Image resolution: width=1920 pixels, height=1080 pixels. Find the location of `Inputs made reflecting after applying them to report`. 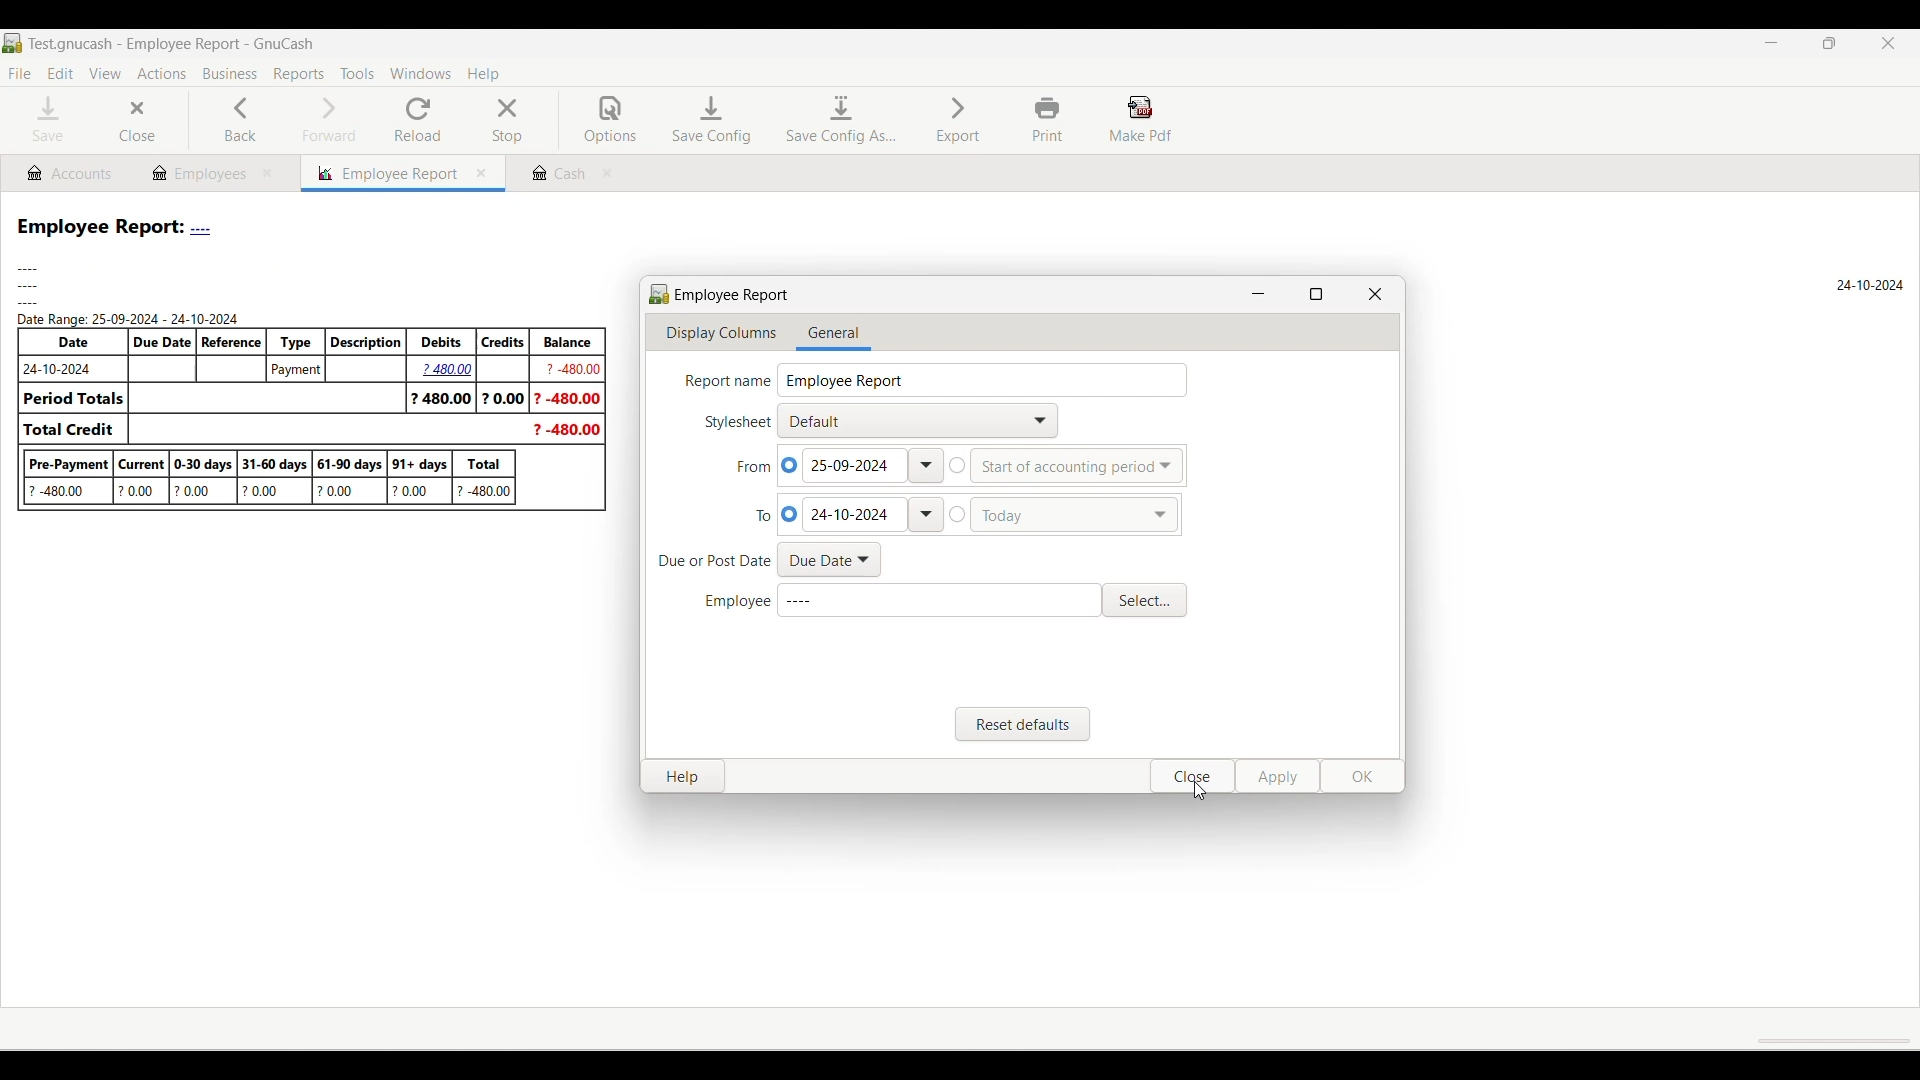

Inputs made reflecting after applying them to report is located at coordinates (959, 364).